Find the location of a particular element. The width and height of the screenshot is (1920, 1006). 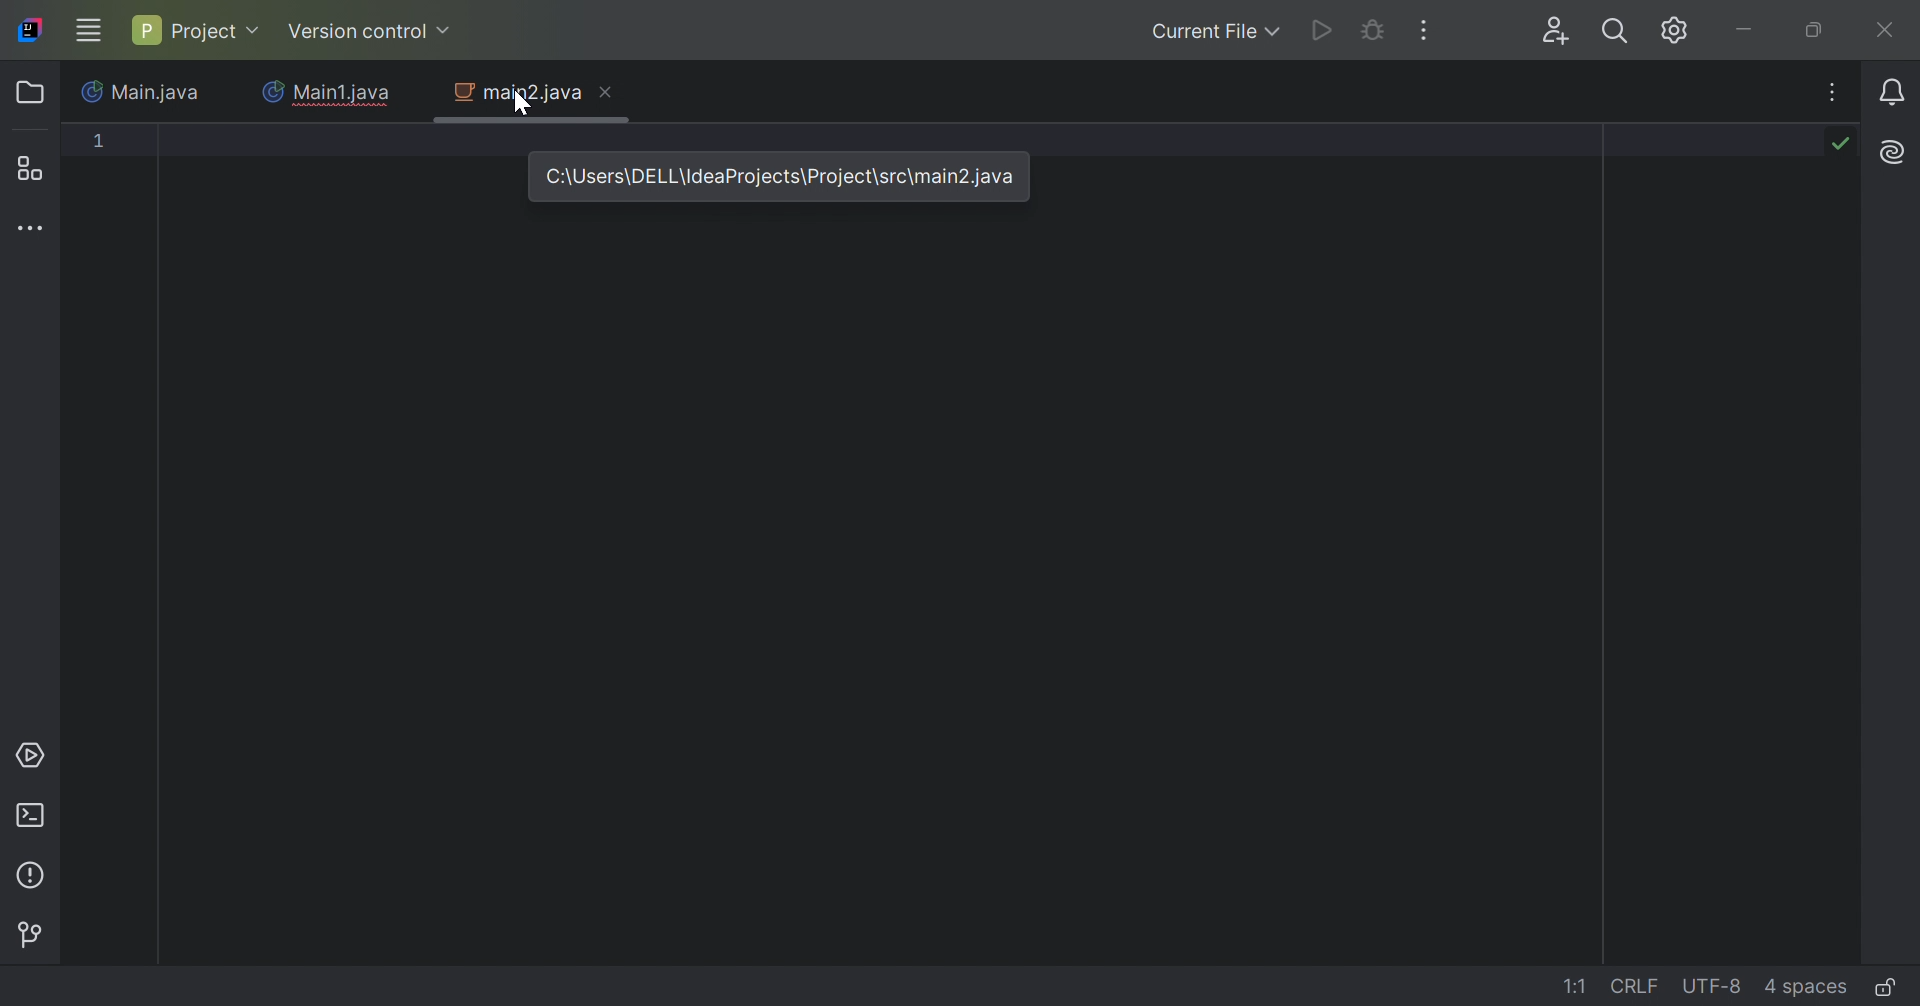

Debug is located at coordinates (1375, 31).